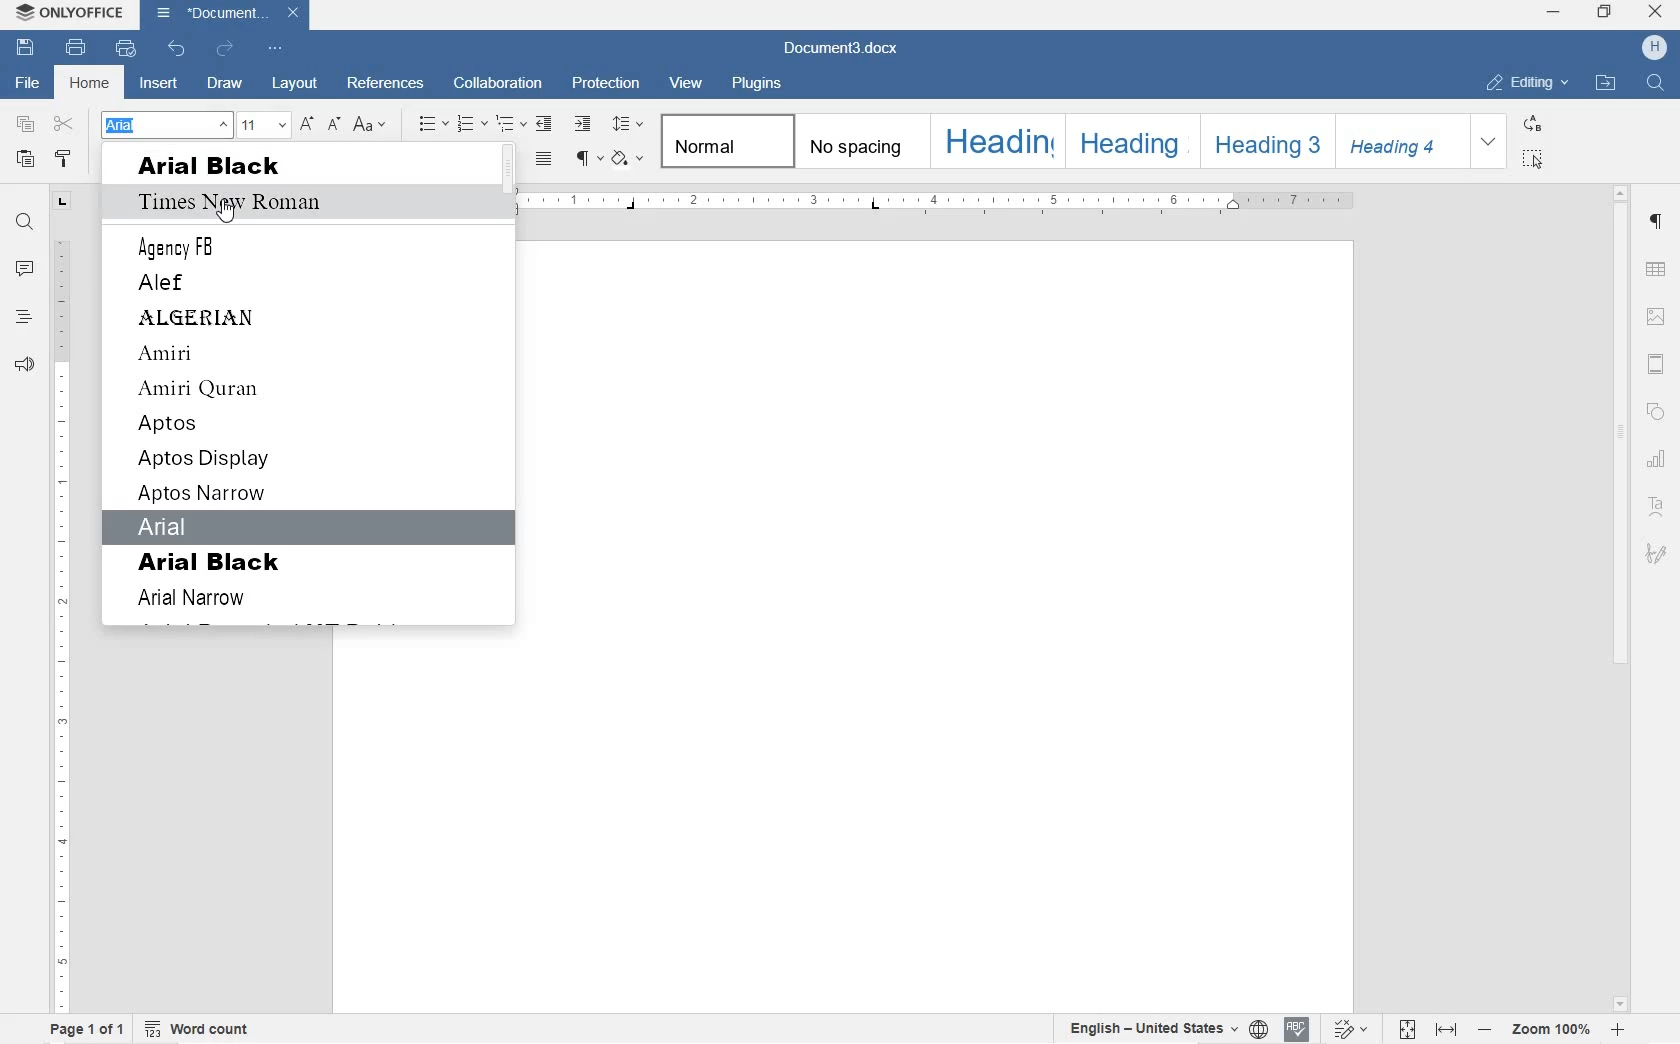 Image resolution: width=1680 pixels, height=1044 pixels. I want to click on ZOOM IN OR OUT, so click(1550, 1027).